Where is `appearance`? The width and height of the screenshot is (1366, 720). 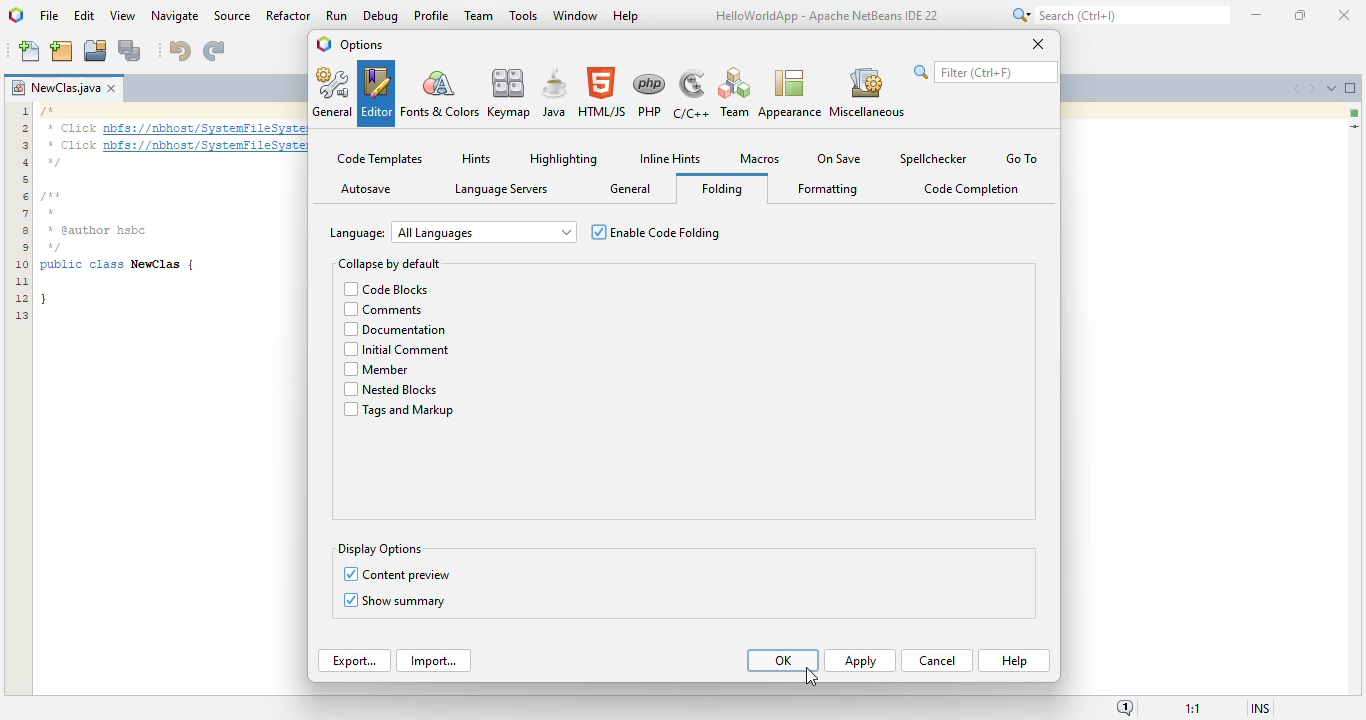 appearance is located at coordinates (790, 95).